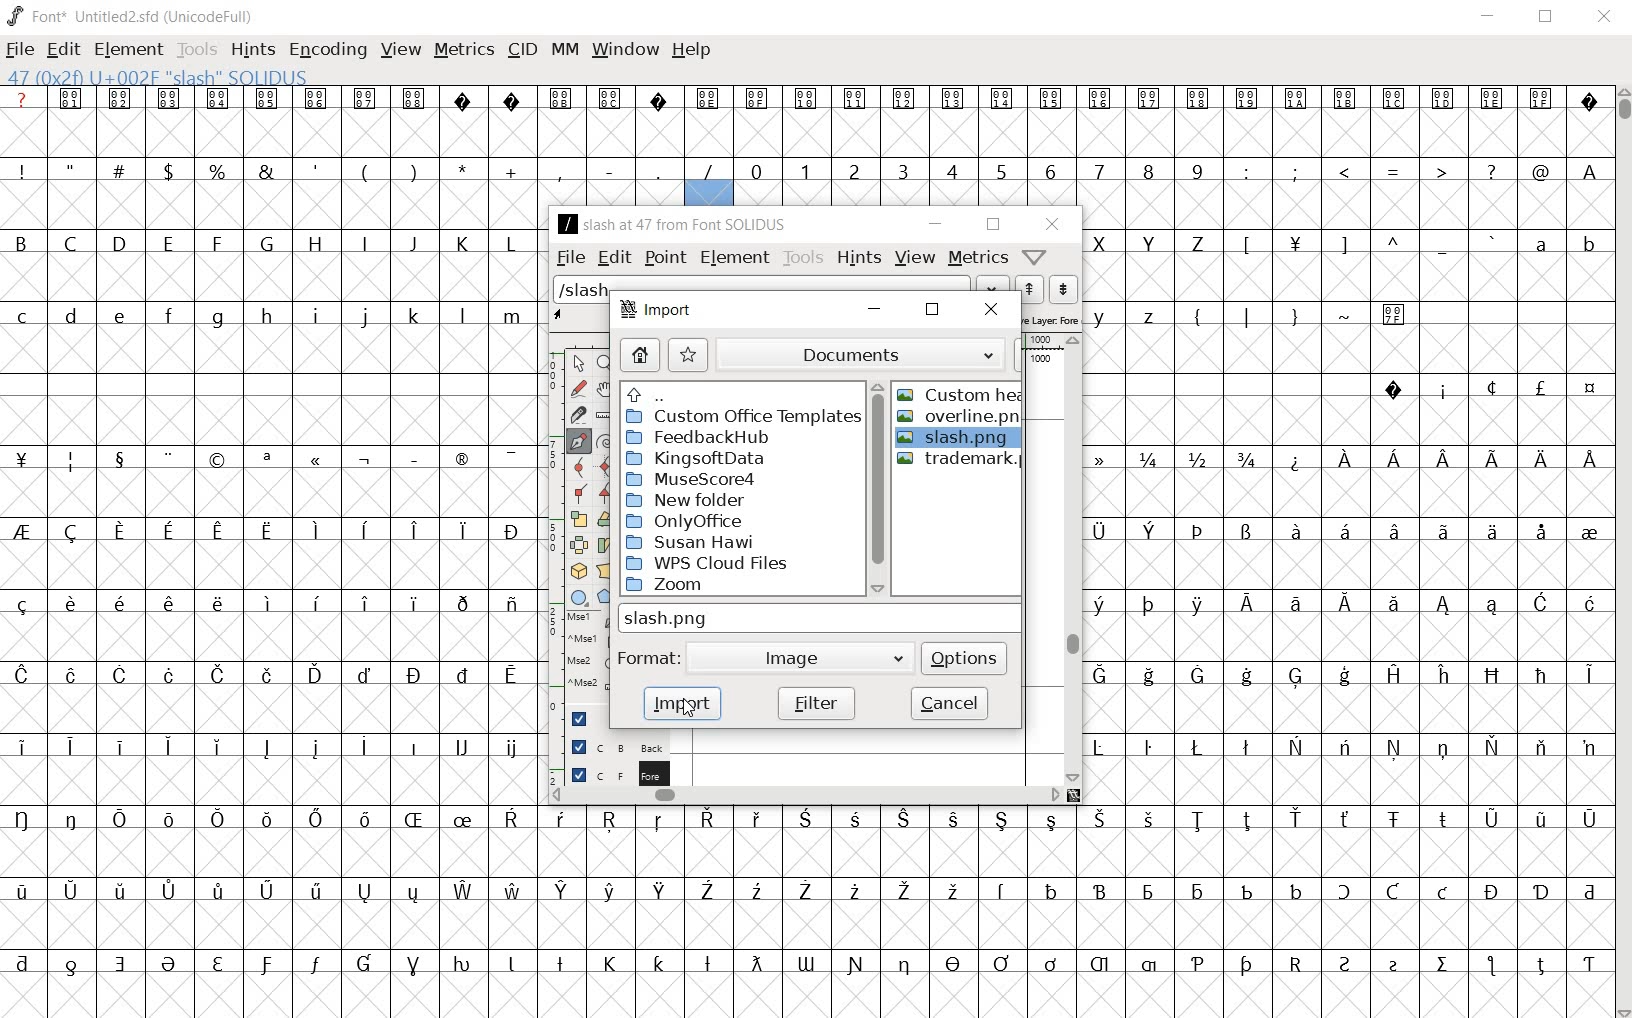  Describe the element at coordinates (1052, 318) in the screenshot. I see `active layer` at that location.